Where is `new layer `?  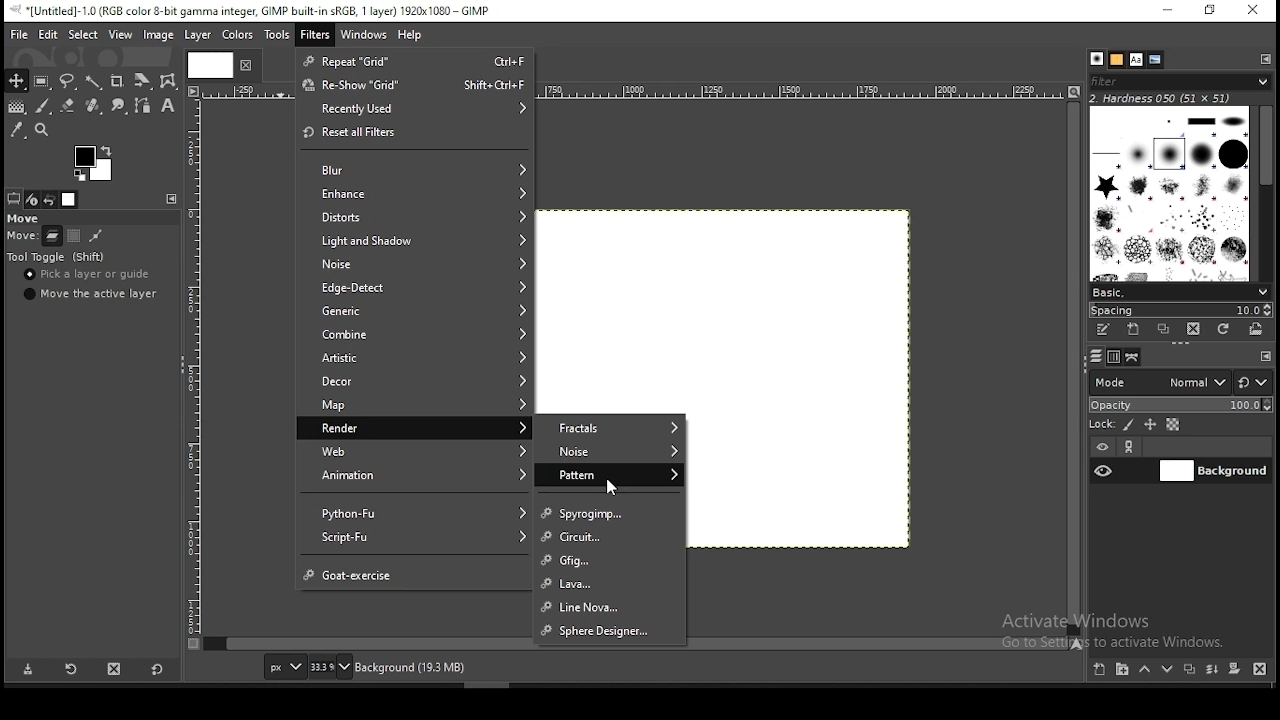
new layer  is located at coordinates (1101, 670).